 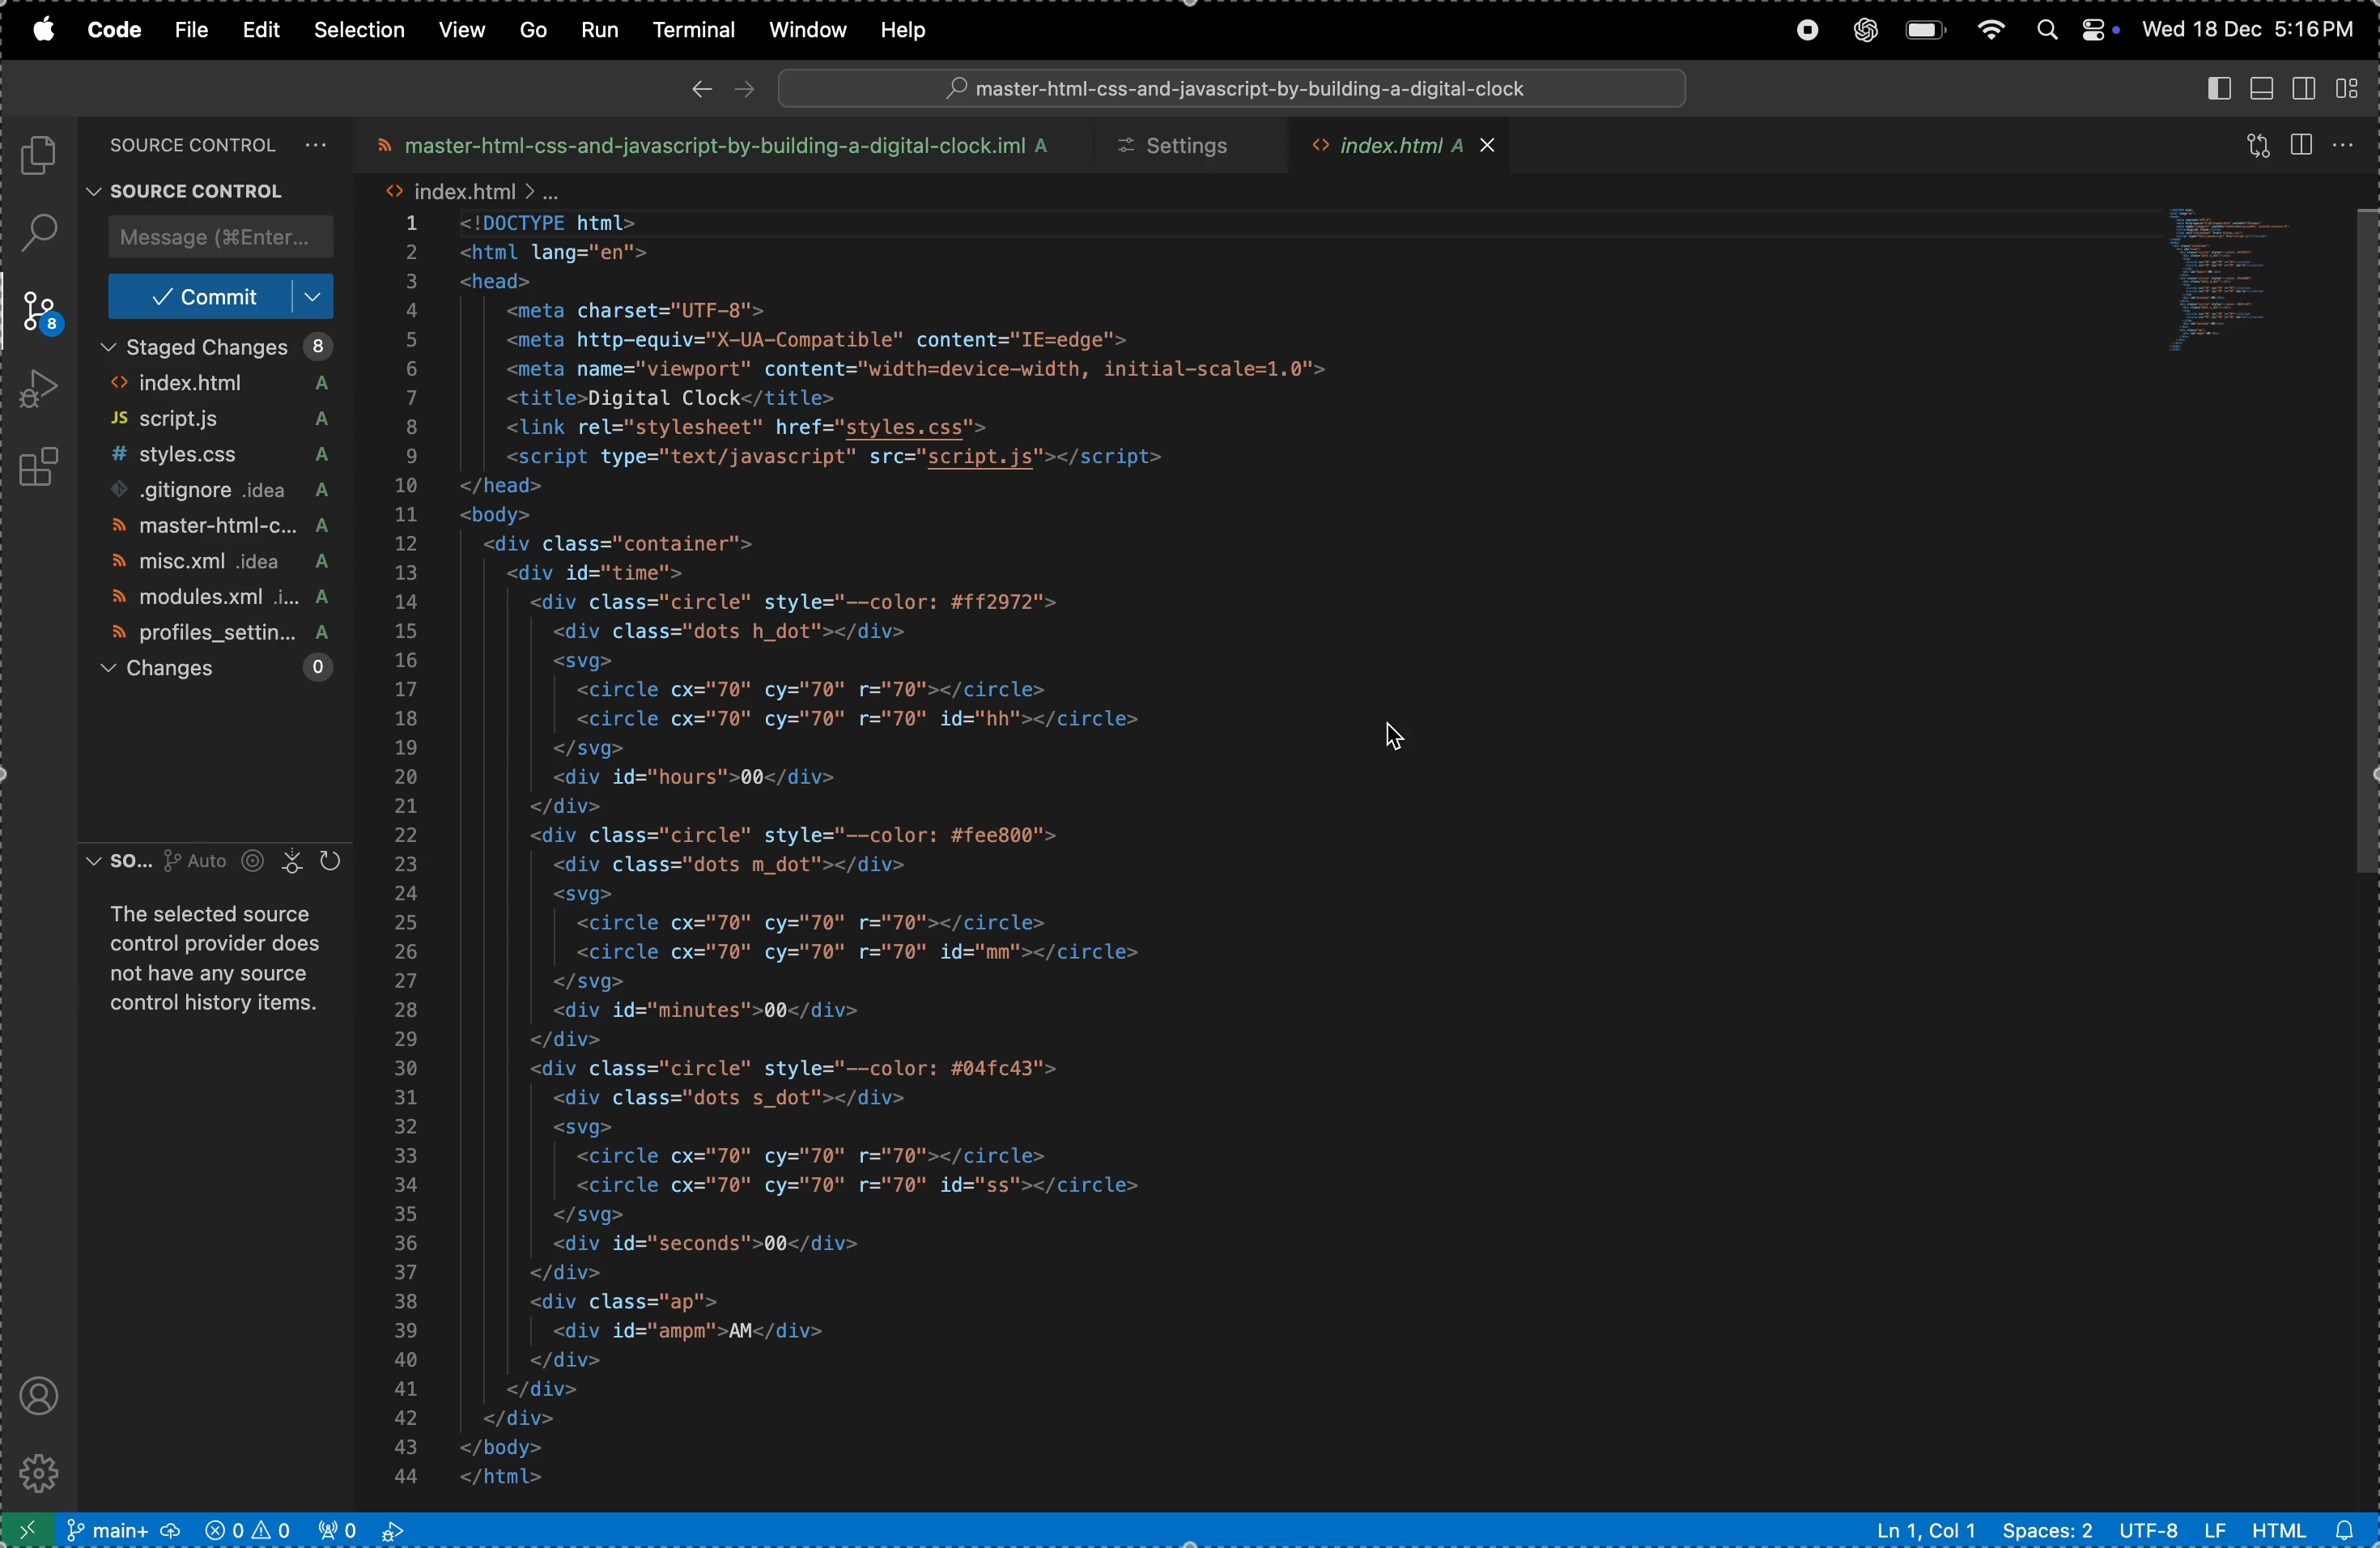 I want to click on <body>, so click(x=502, y=517).